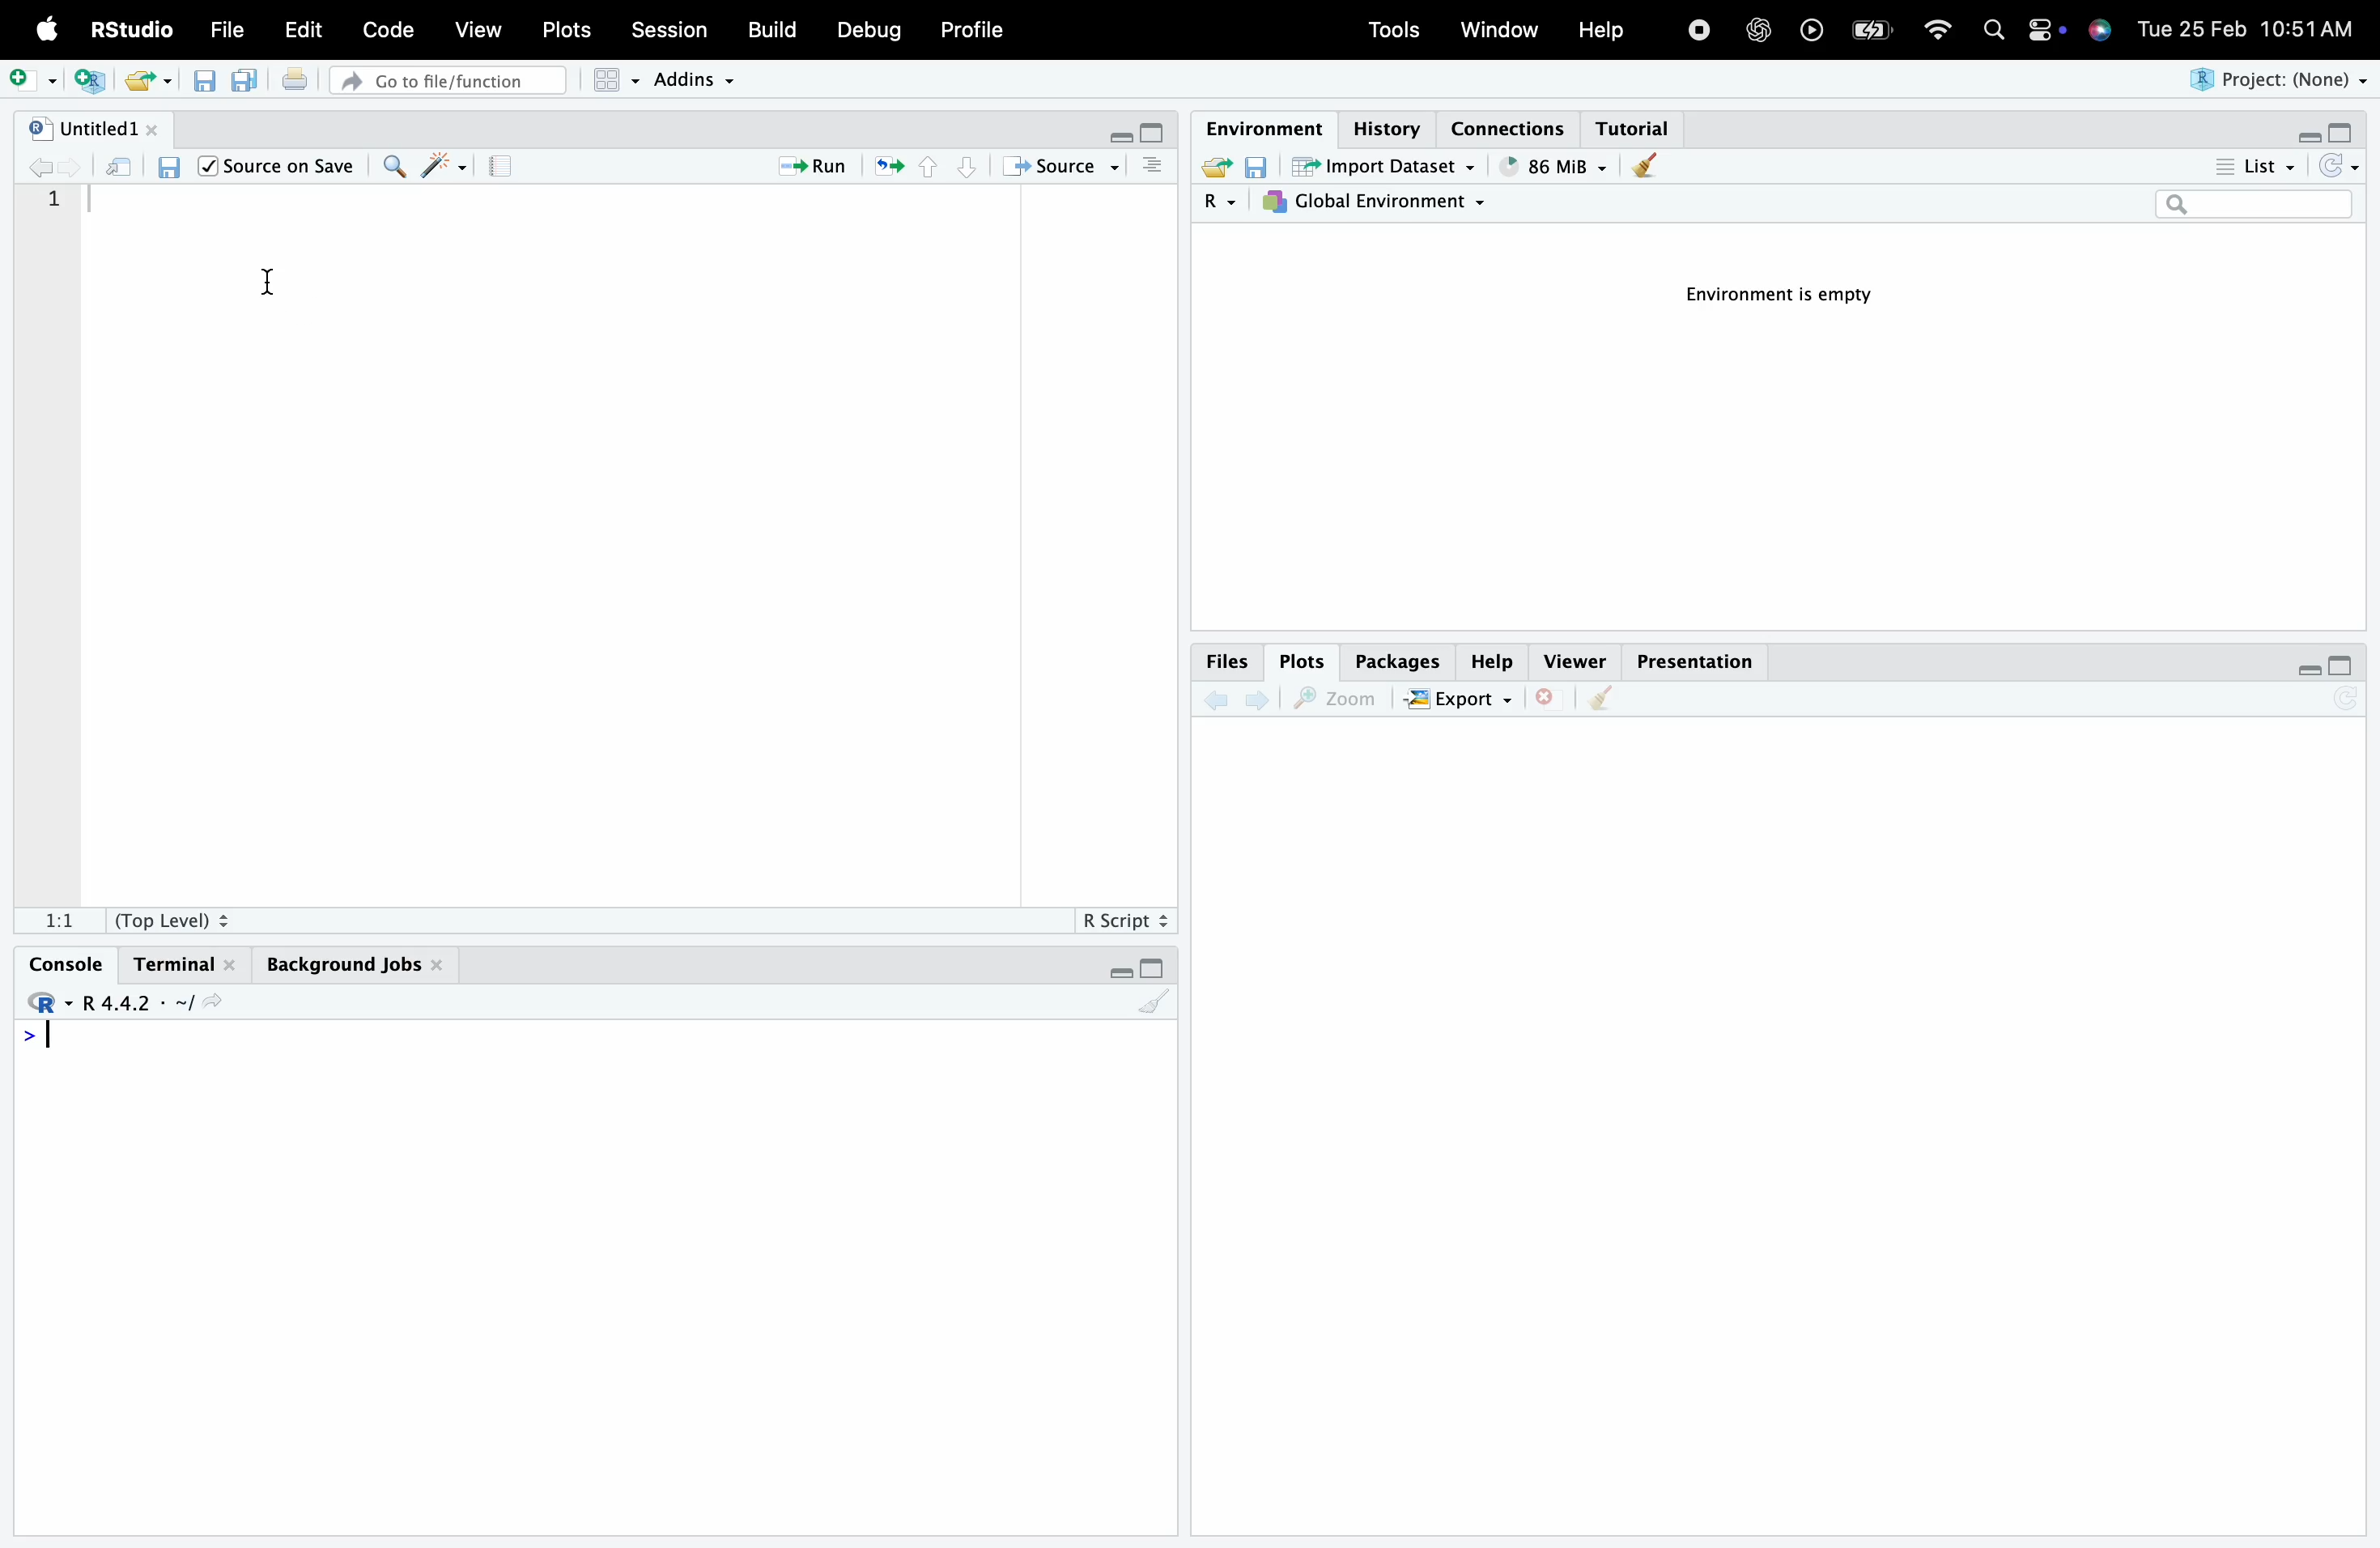 The width and height of the screenshot is (2380, 1548). Describe the element at coordinates (1491, 656) in the screenshot. I see `Help` at that location.